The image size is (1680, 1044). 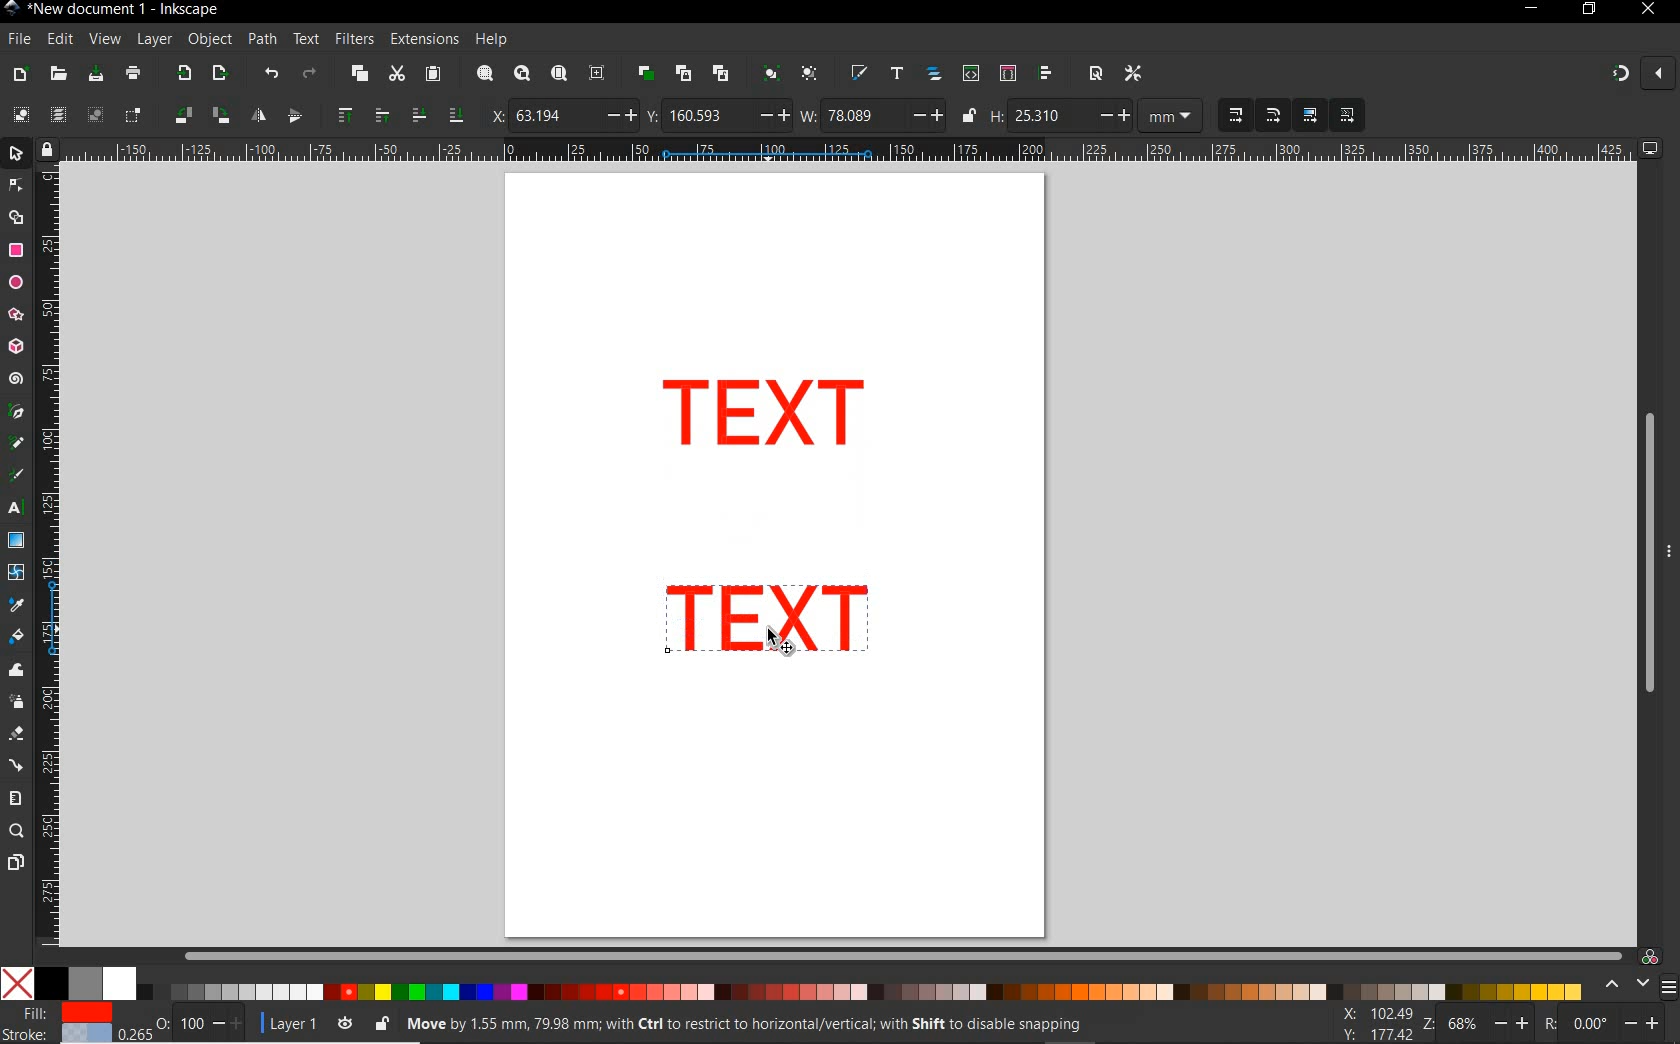 I want to click on toggle current layer visibility, so click(x=345, y=1020).